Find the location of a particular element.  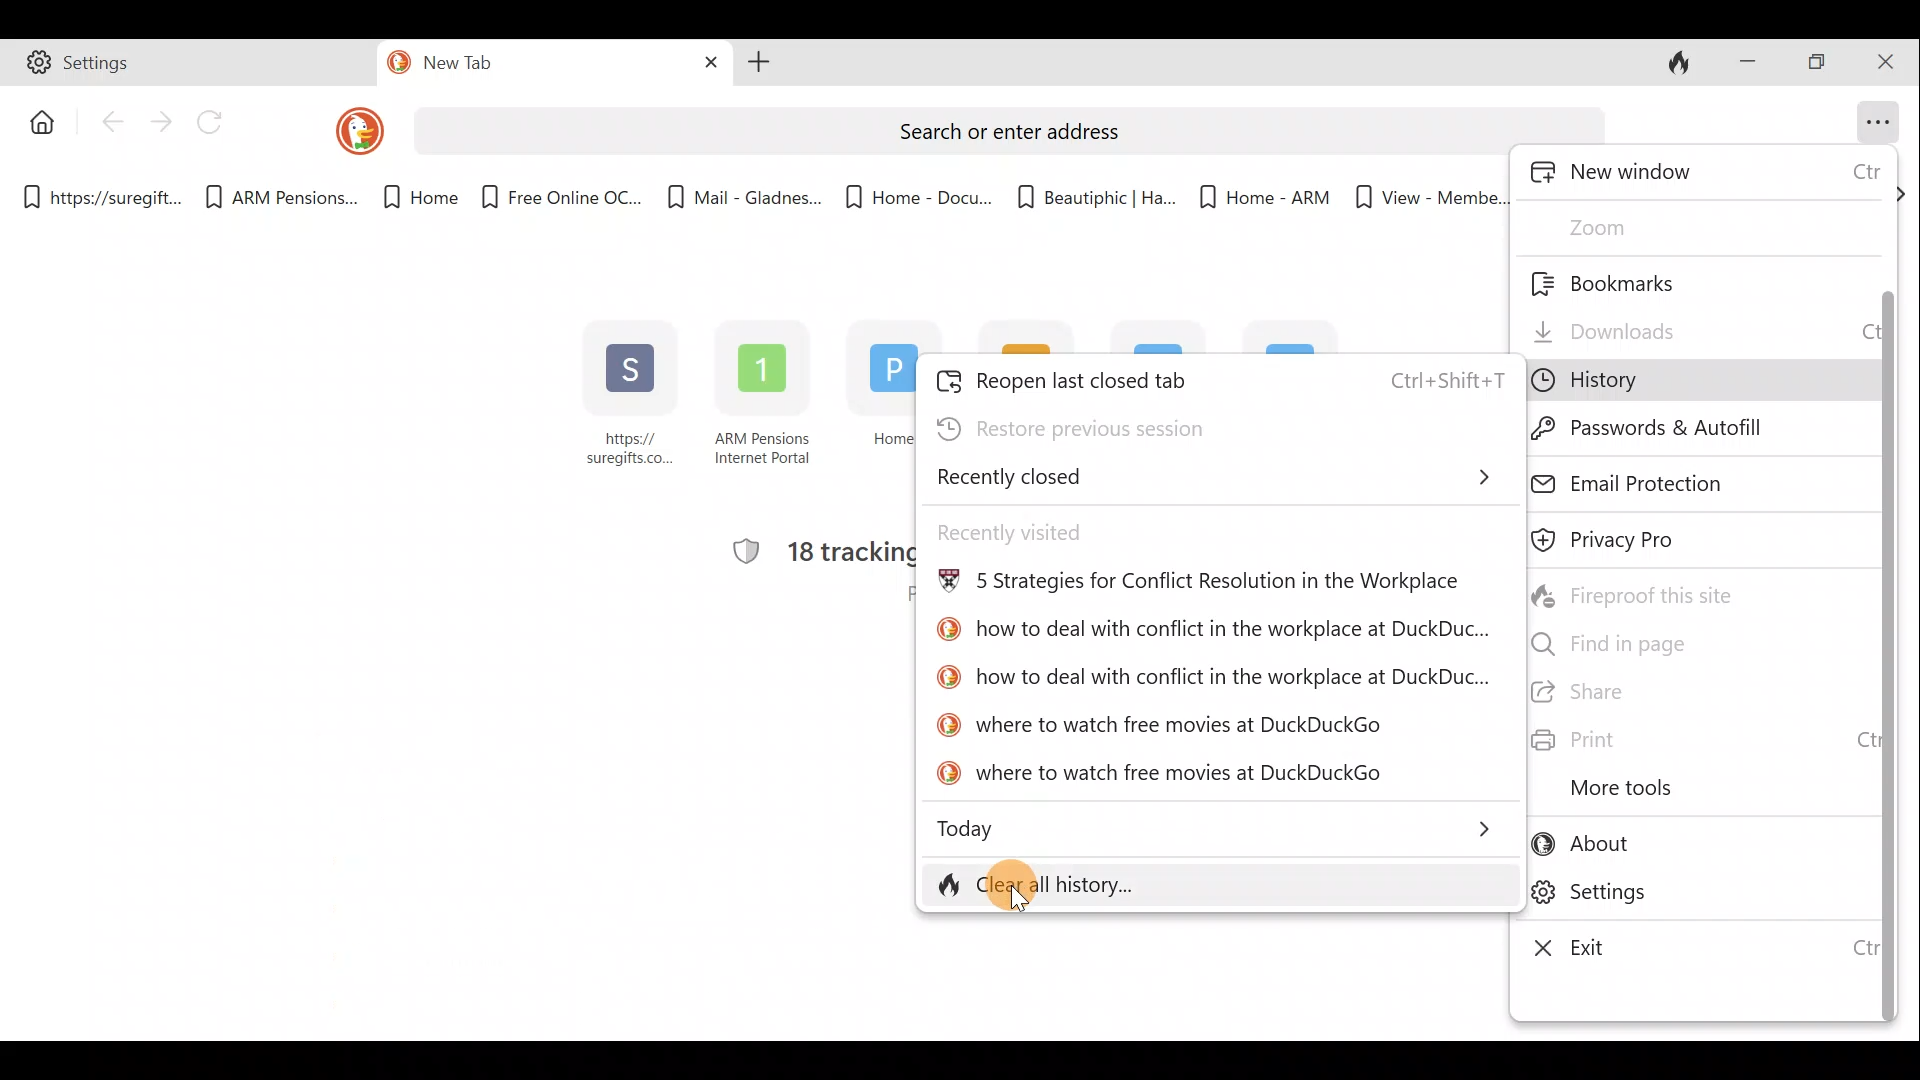

Minimize is located at coordinates (1747, 59).